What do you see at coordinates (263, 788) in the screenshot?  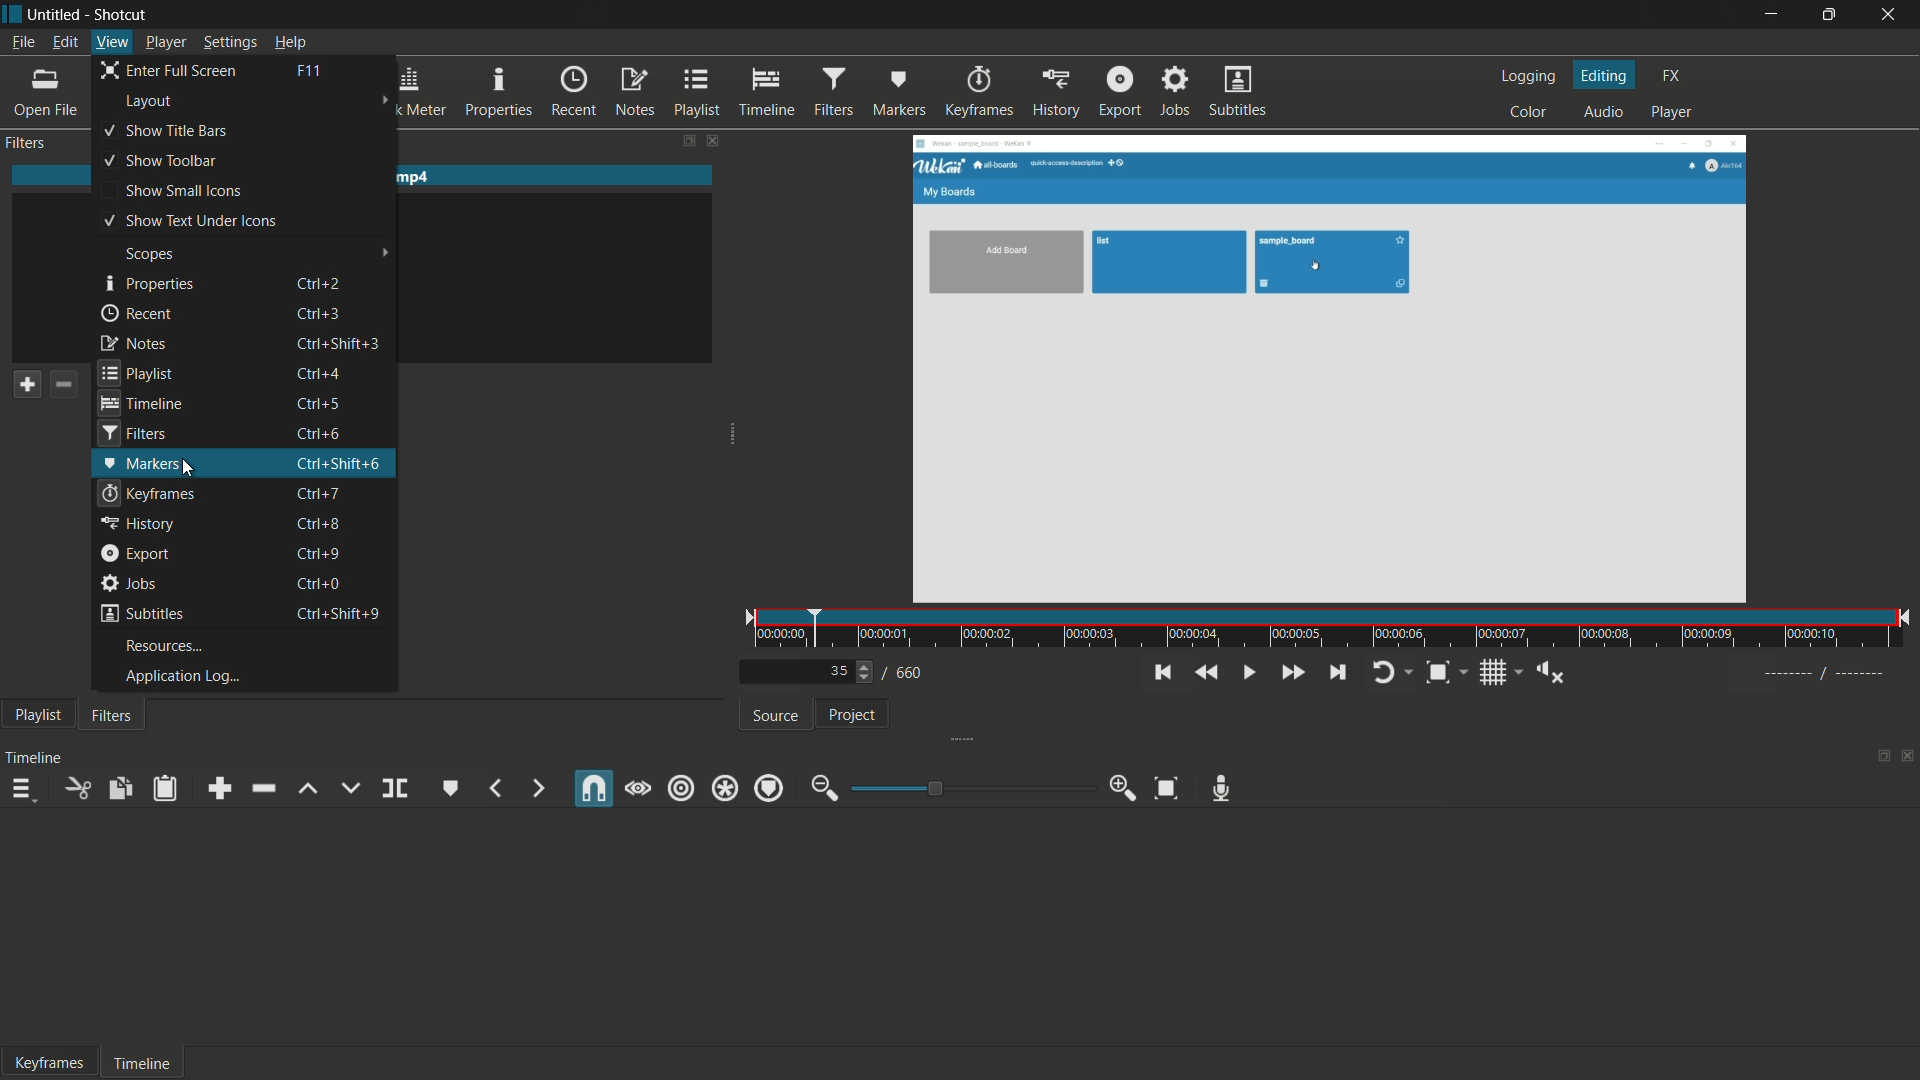 I see `ripple delete` at bounding box center [263, 788].